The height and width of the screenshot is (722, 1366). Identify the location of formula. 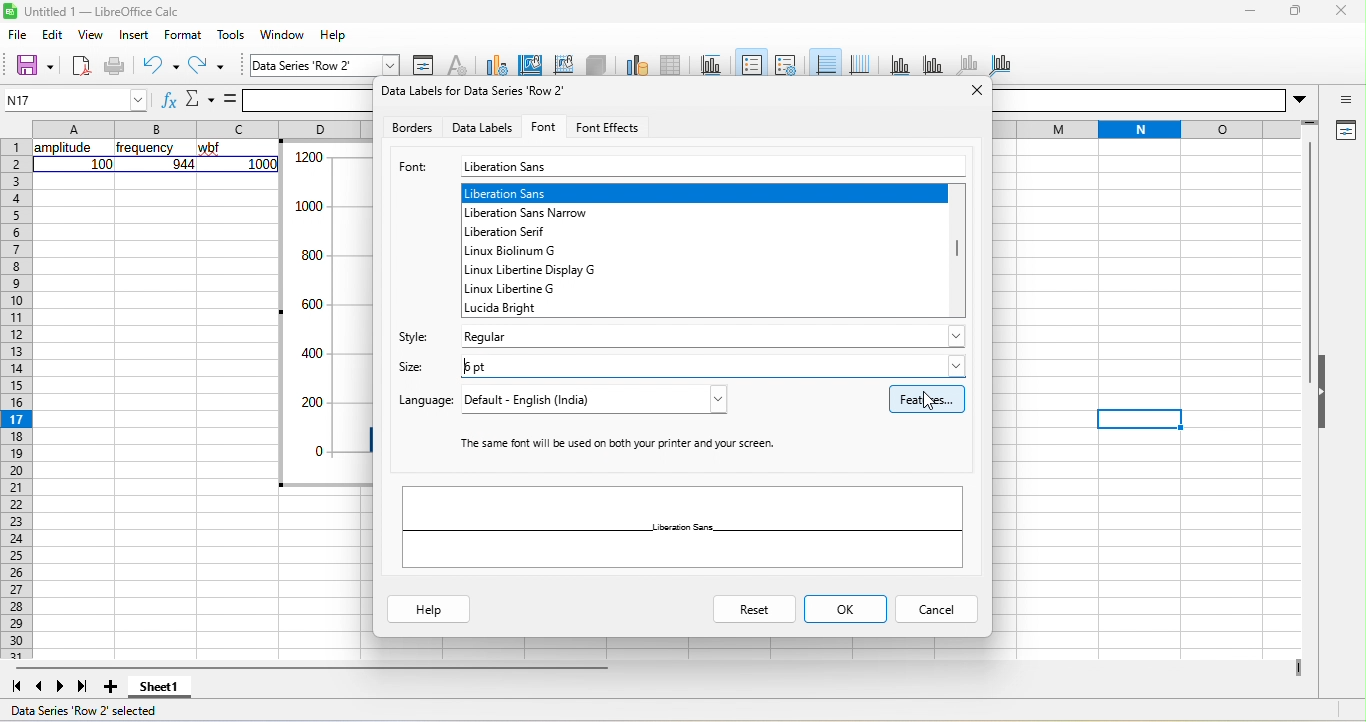
(227, 101).